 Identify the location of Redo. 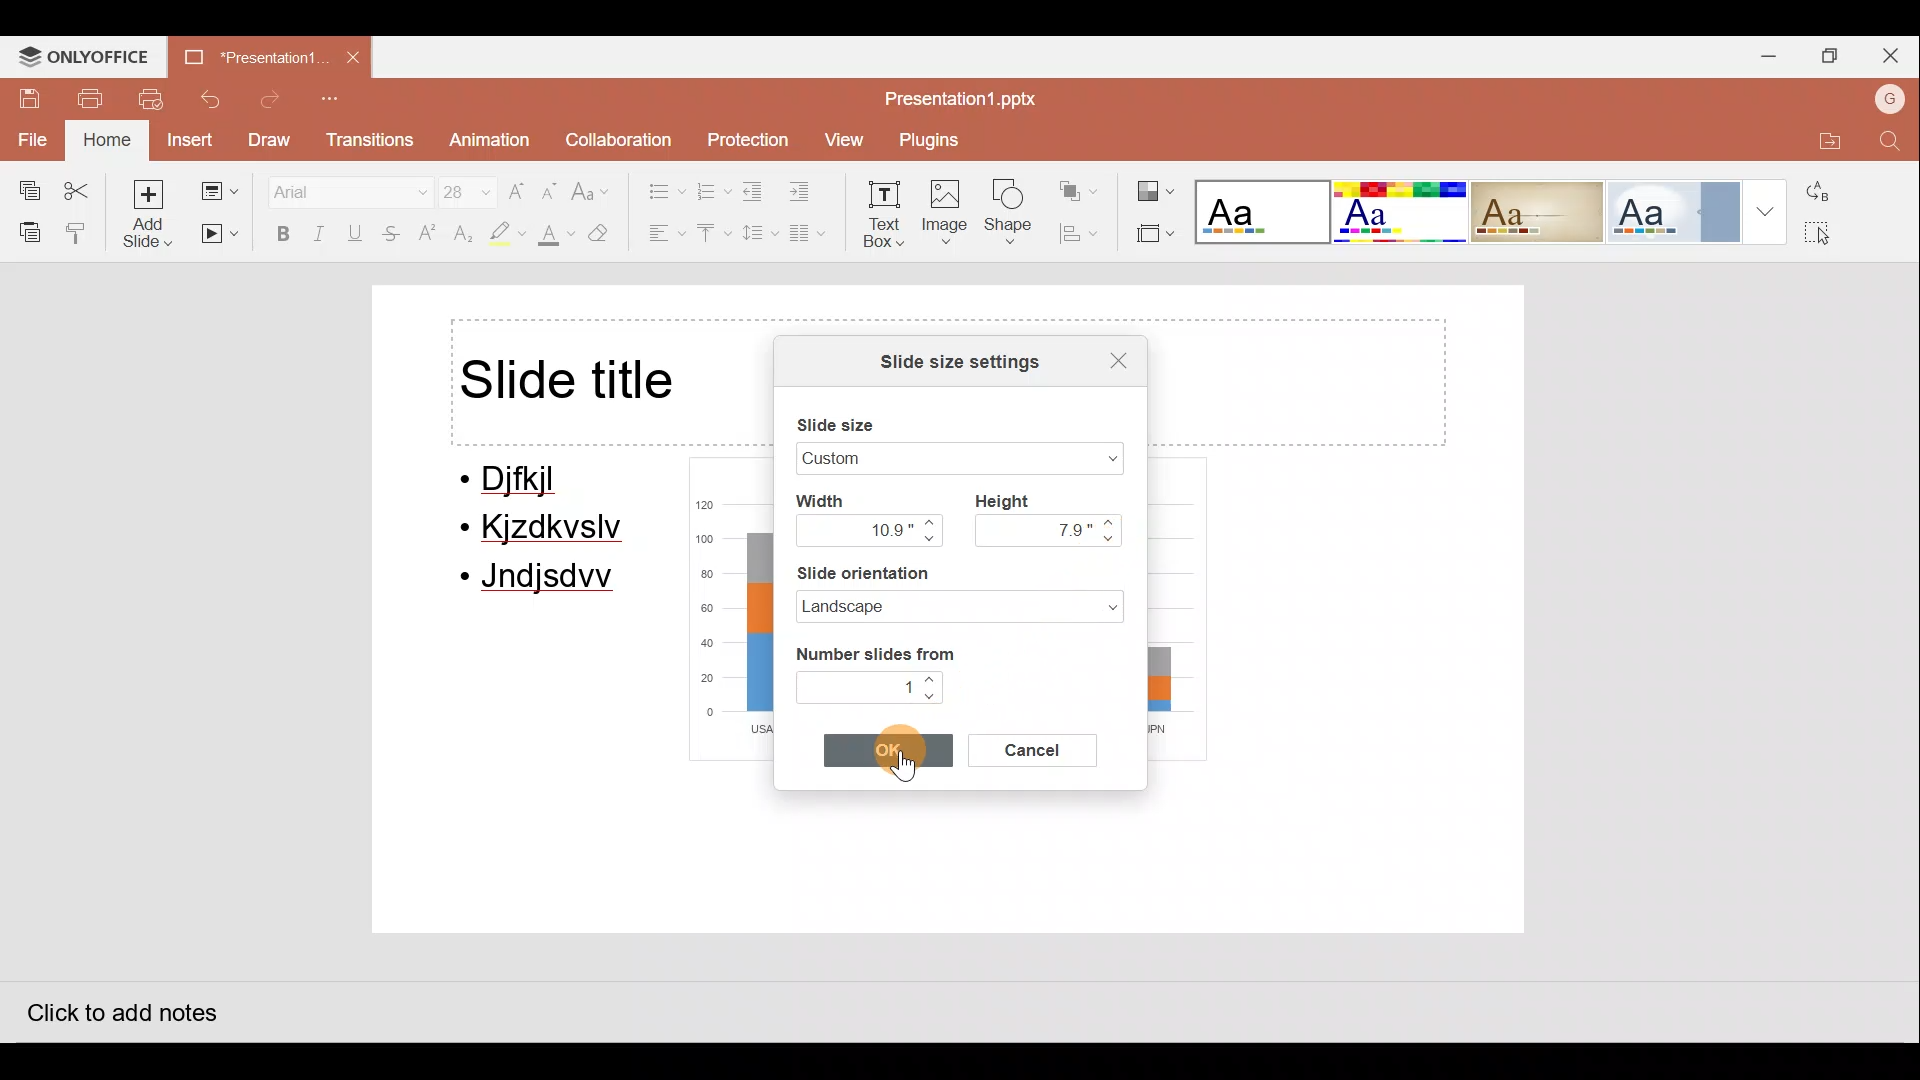
(271, 100).